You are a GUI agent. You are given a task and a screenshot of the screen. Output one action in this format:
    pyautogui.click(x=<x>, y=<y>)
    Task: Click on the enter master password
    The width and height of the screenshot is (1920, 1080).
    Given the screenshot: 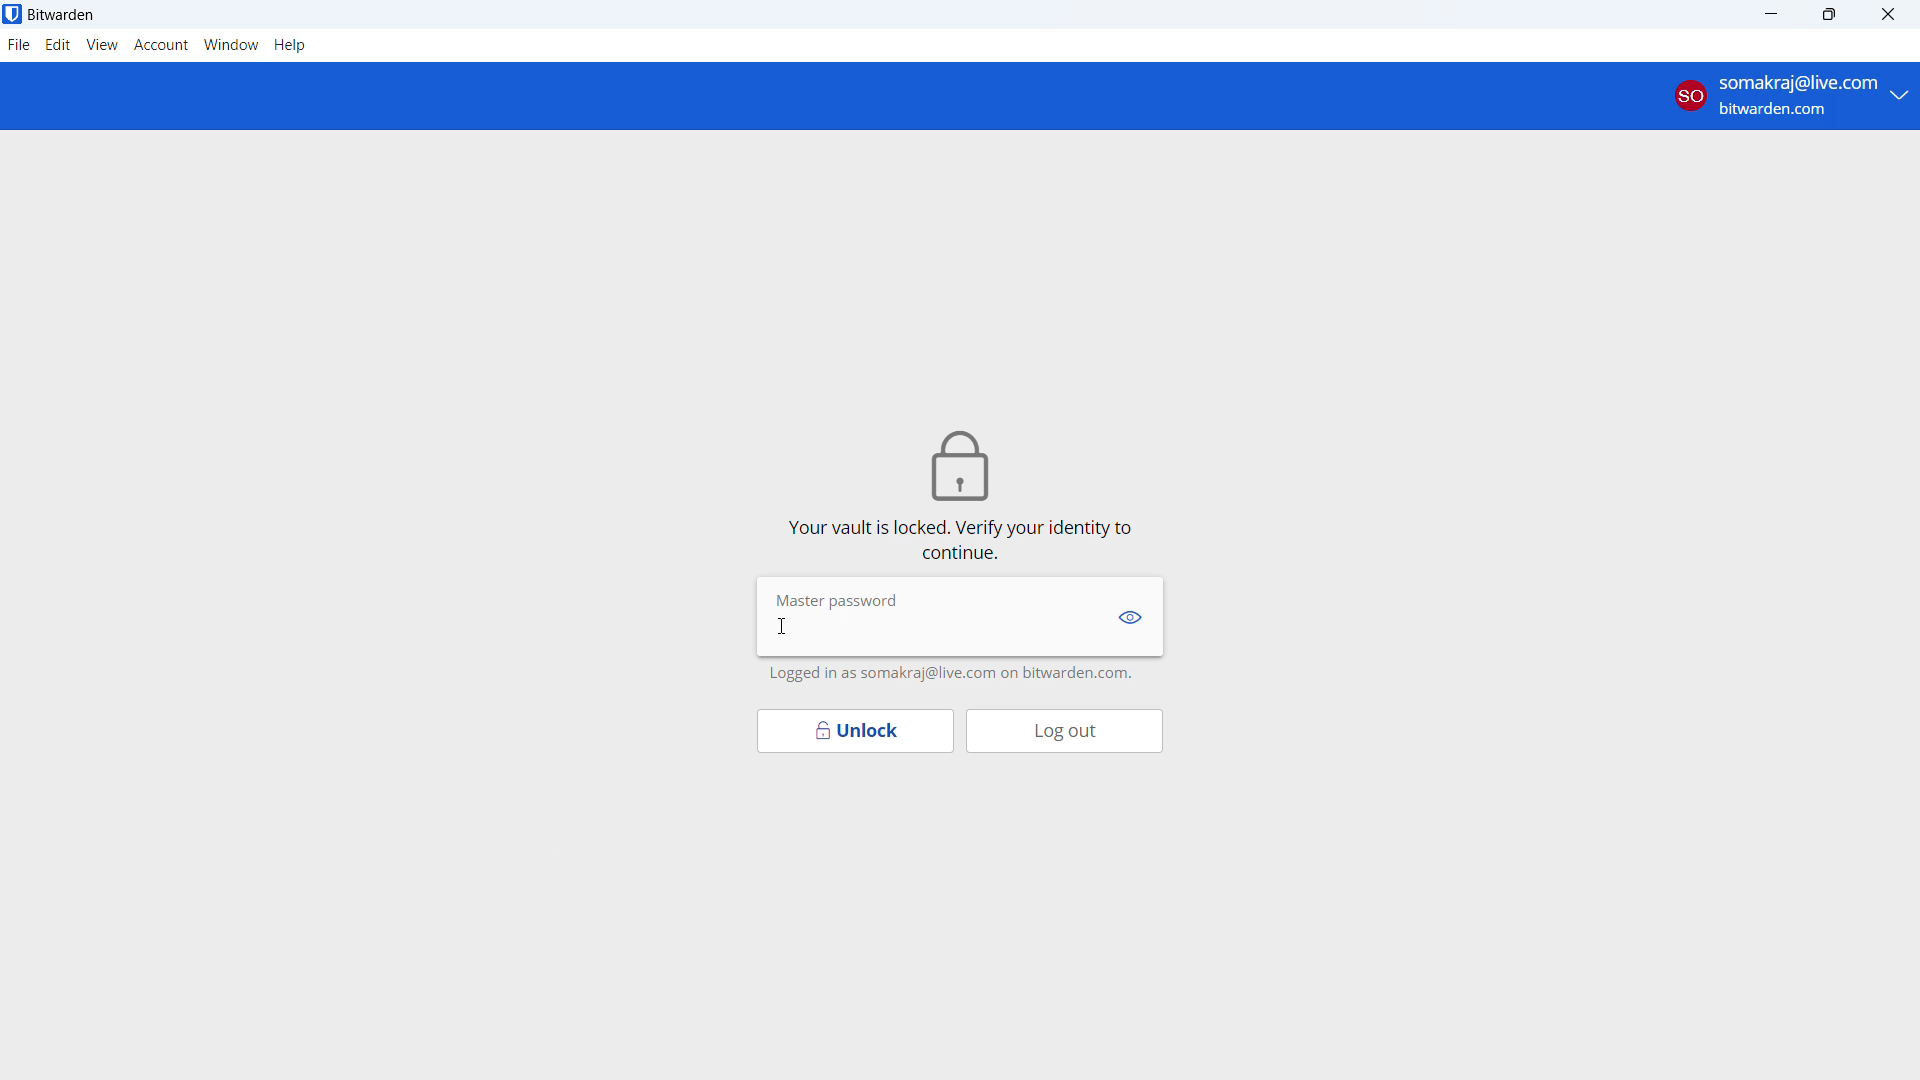 What is the action you would take?
    pyautogui.click(x=935, y=630)
    